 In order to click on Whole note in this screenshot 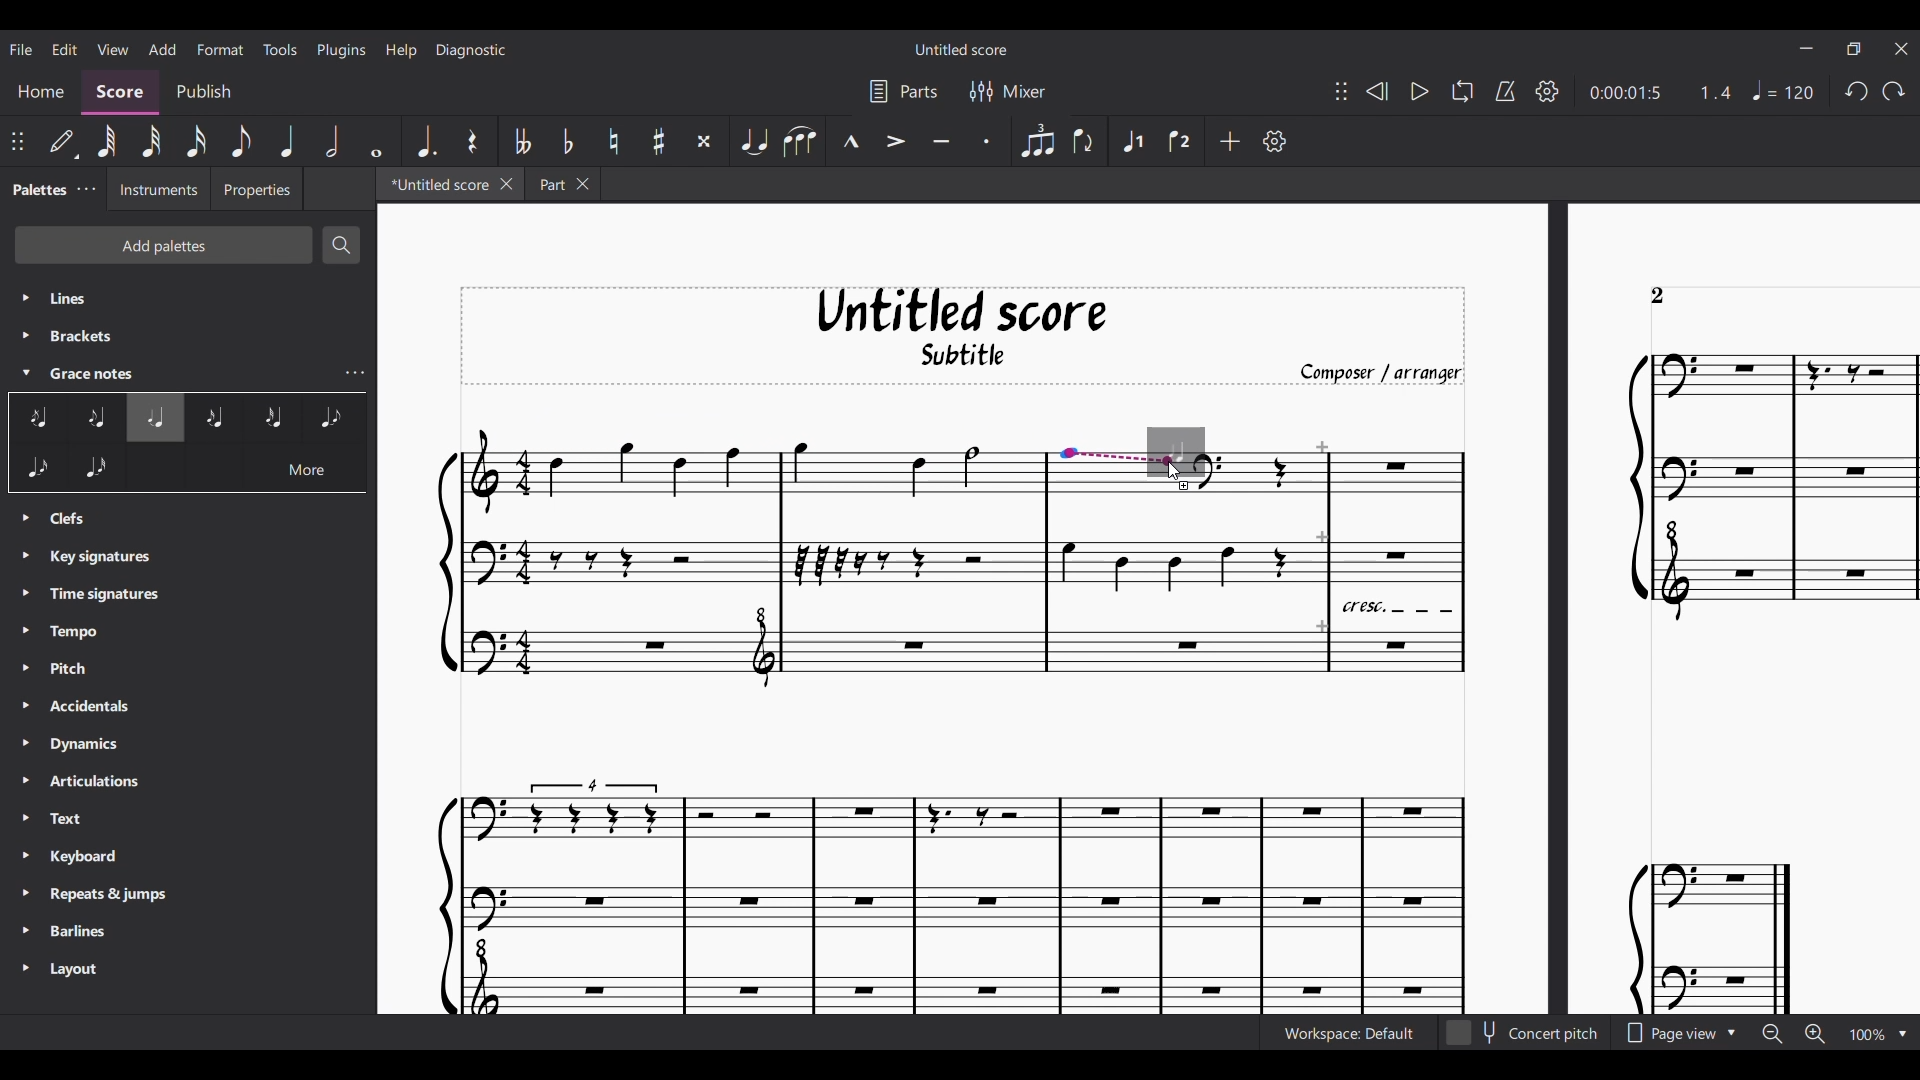, I will do `click(376, 141)`.